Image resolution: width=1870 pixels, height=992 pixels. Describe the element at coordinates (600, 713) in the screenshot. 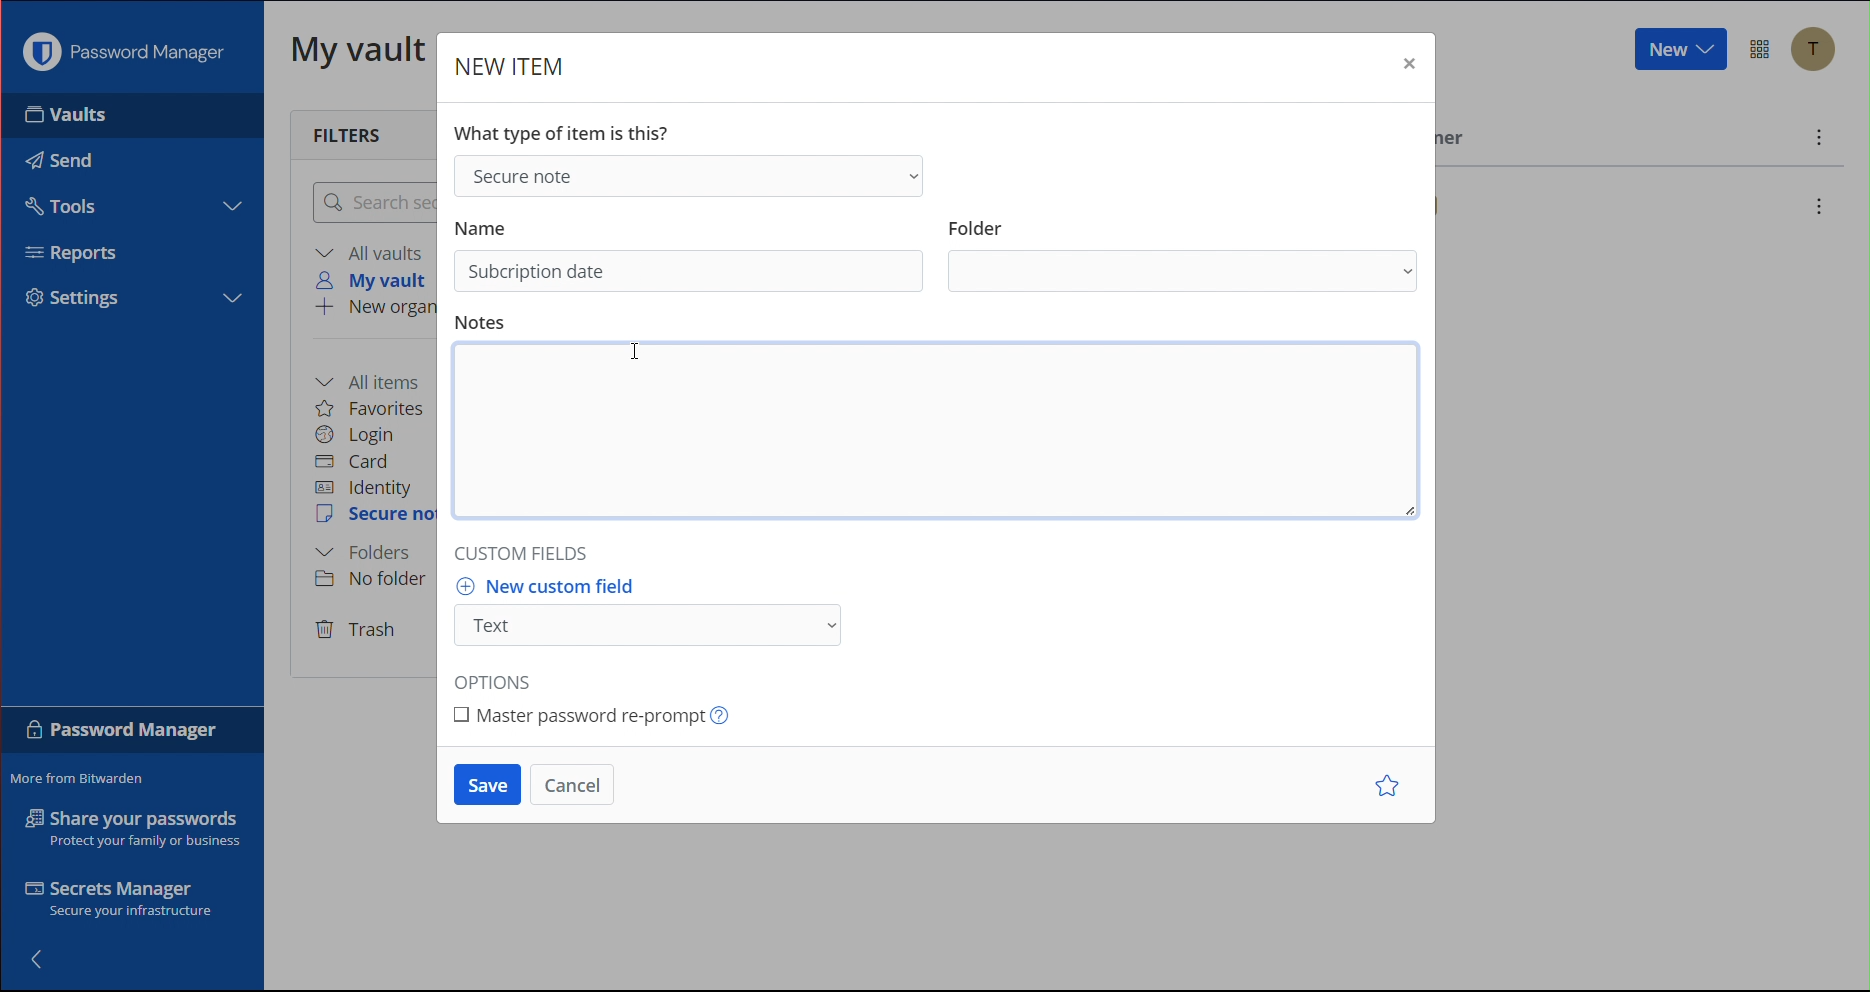

I see `Master password prompt` at that location.